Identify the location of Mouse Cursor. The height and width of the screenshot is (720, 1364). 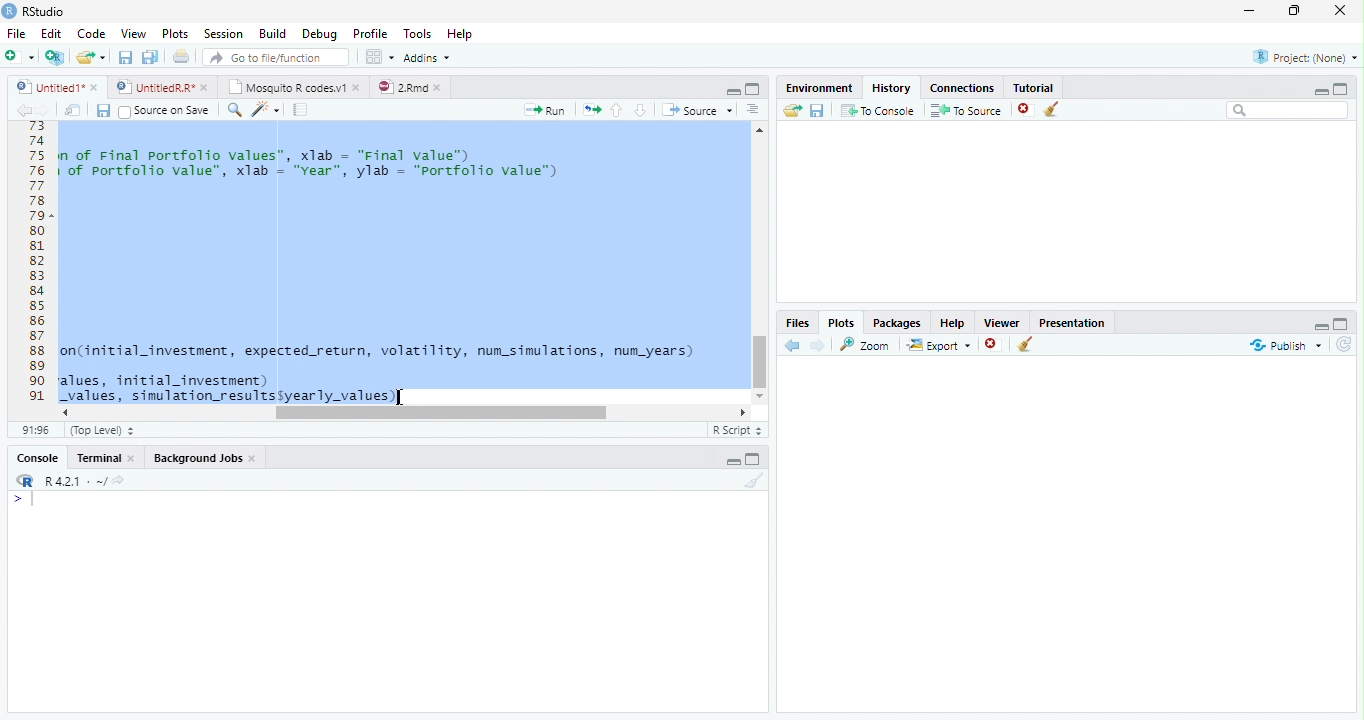
(399, 397).